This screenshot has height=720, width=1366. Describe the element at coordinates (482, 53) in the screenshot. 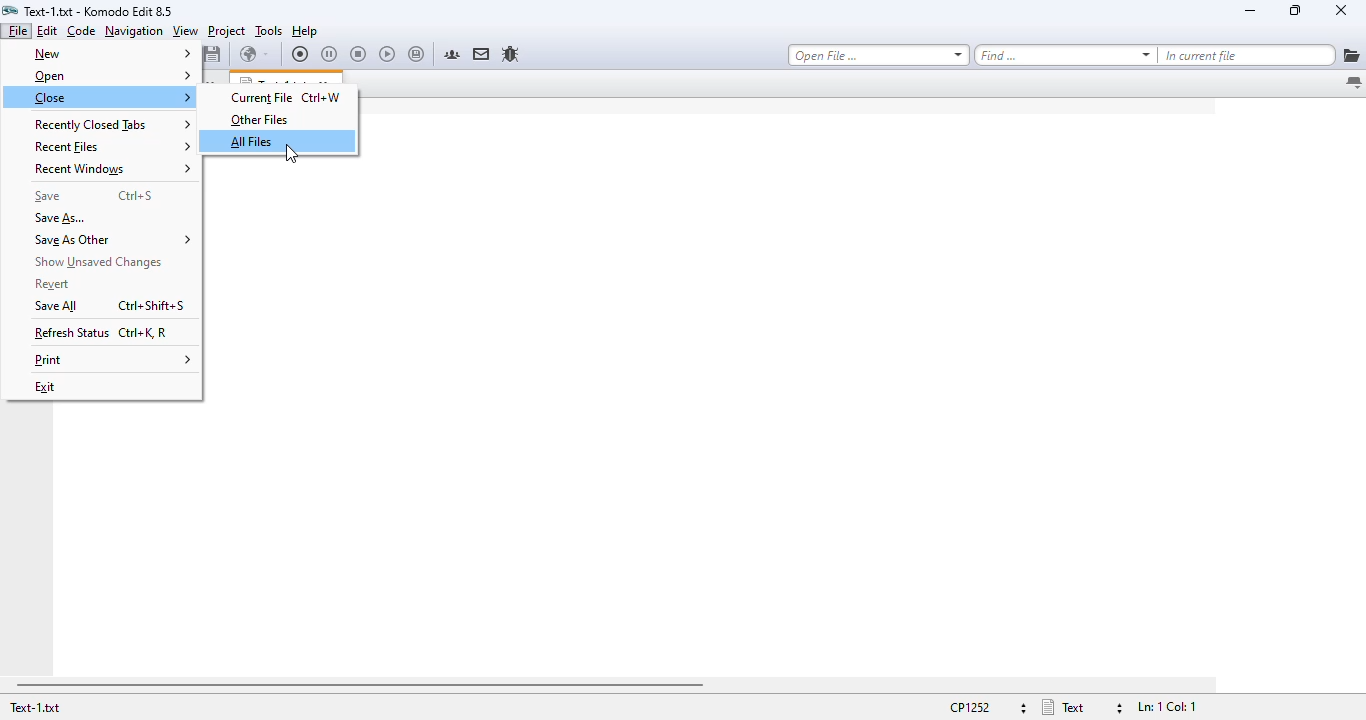

I see `komodo email lists` at that location.